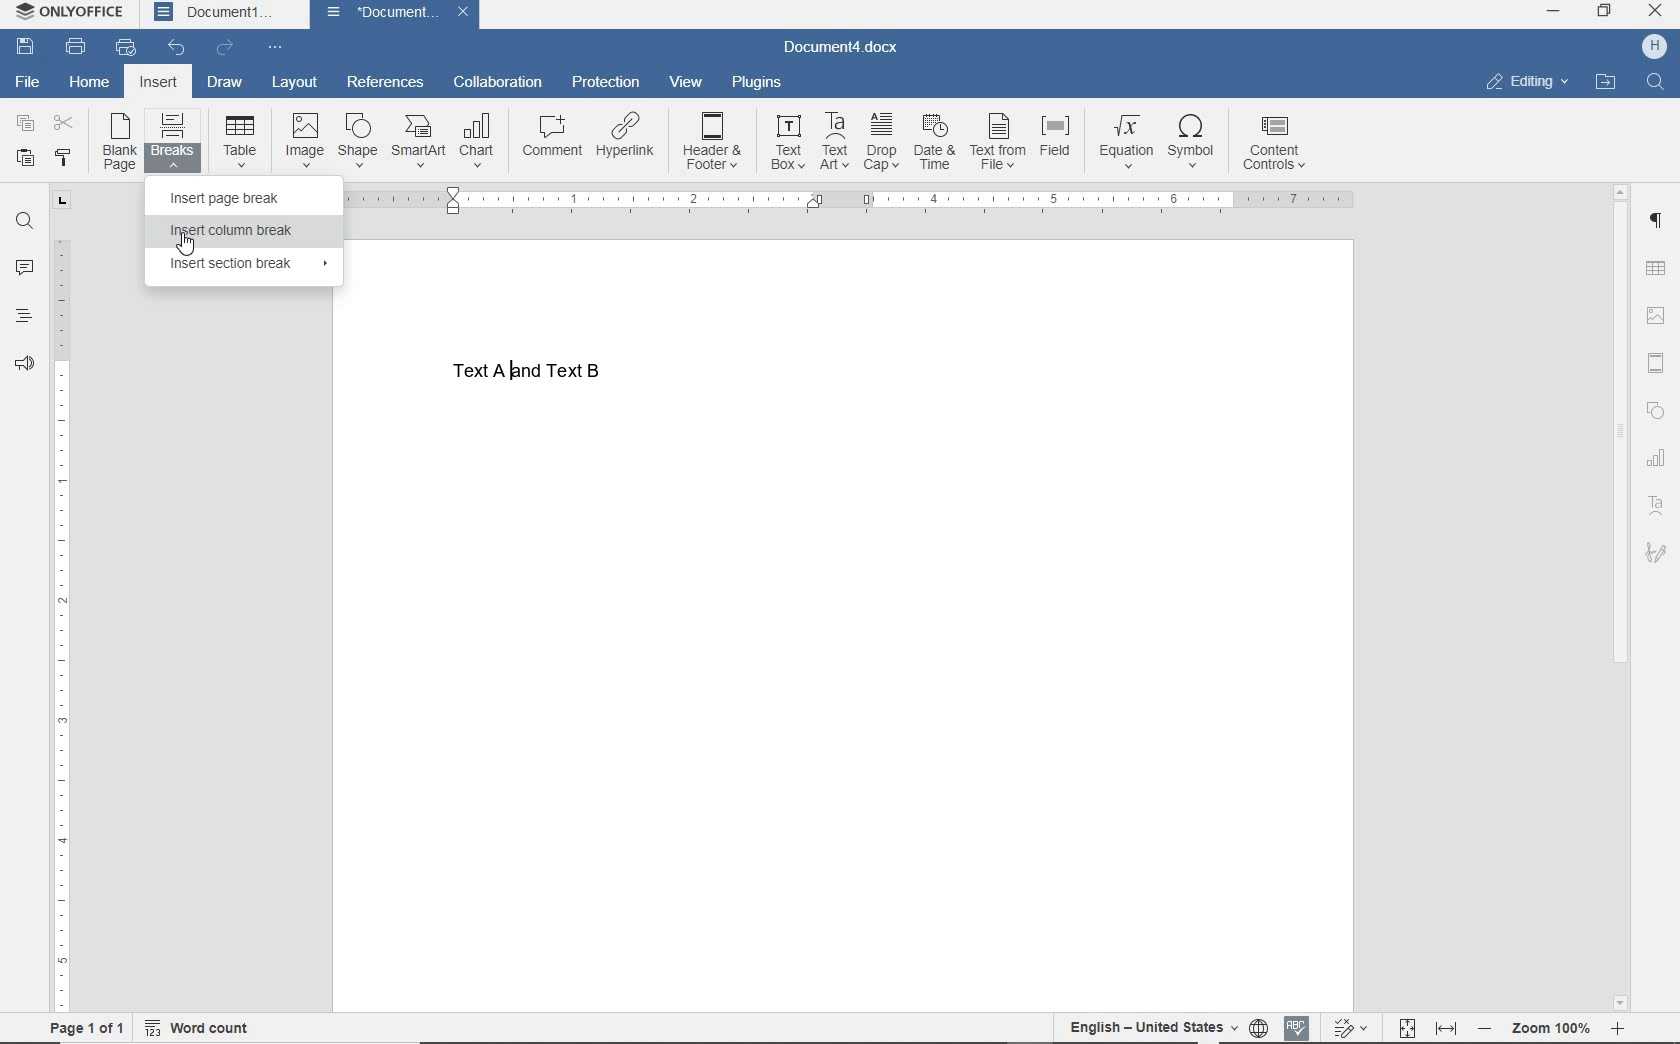  I want to click on IMAGE, so click(301, 141).